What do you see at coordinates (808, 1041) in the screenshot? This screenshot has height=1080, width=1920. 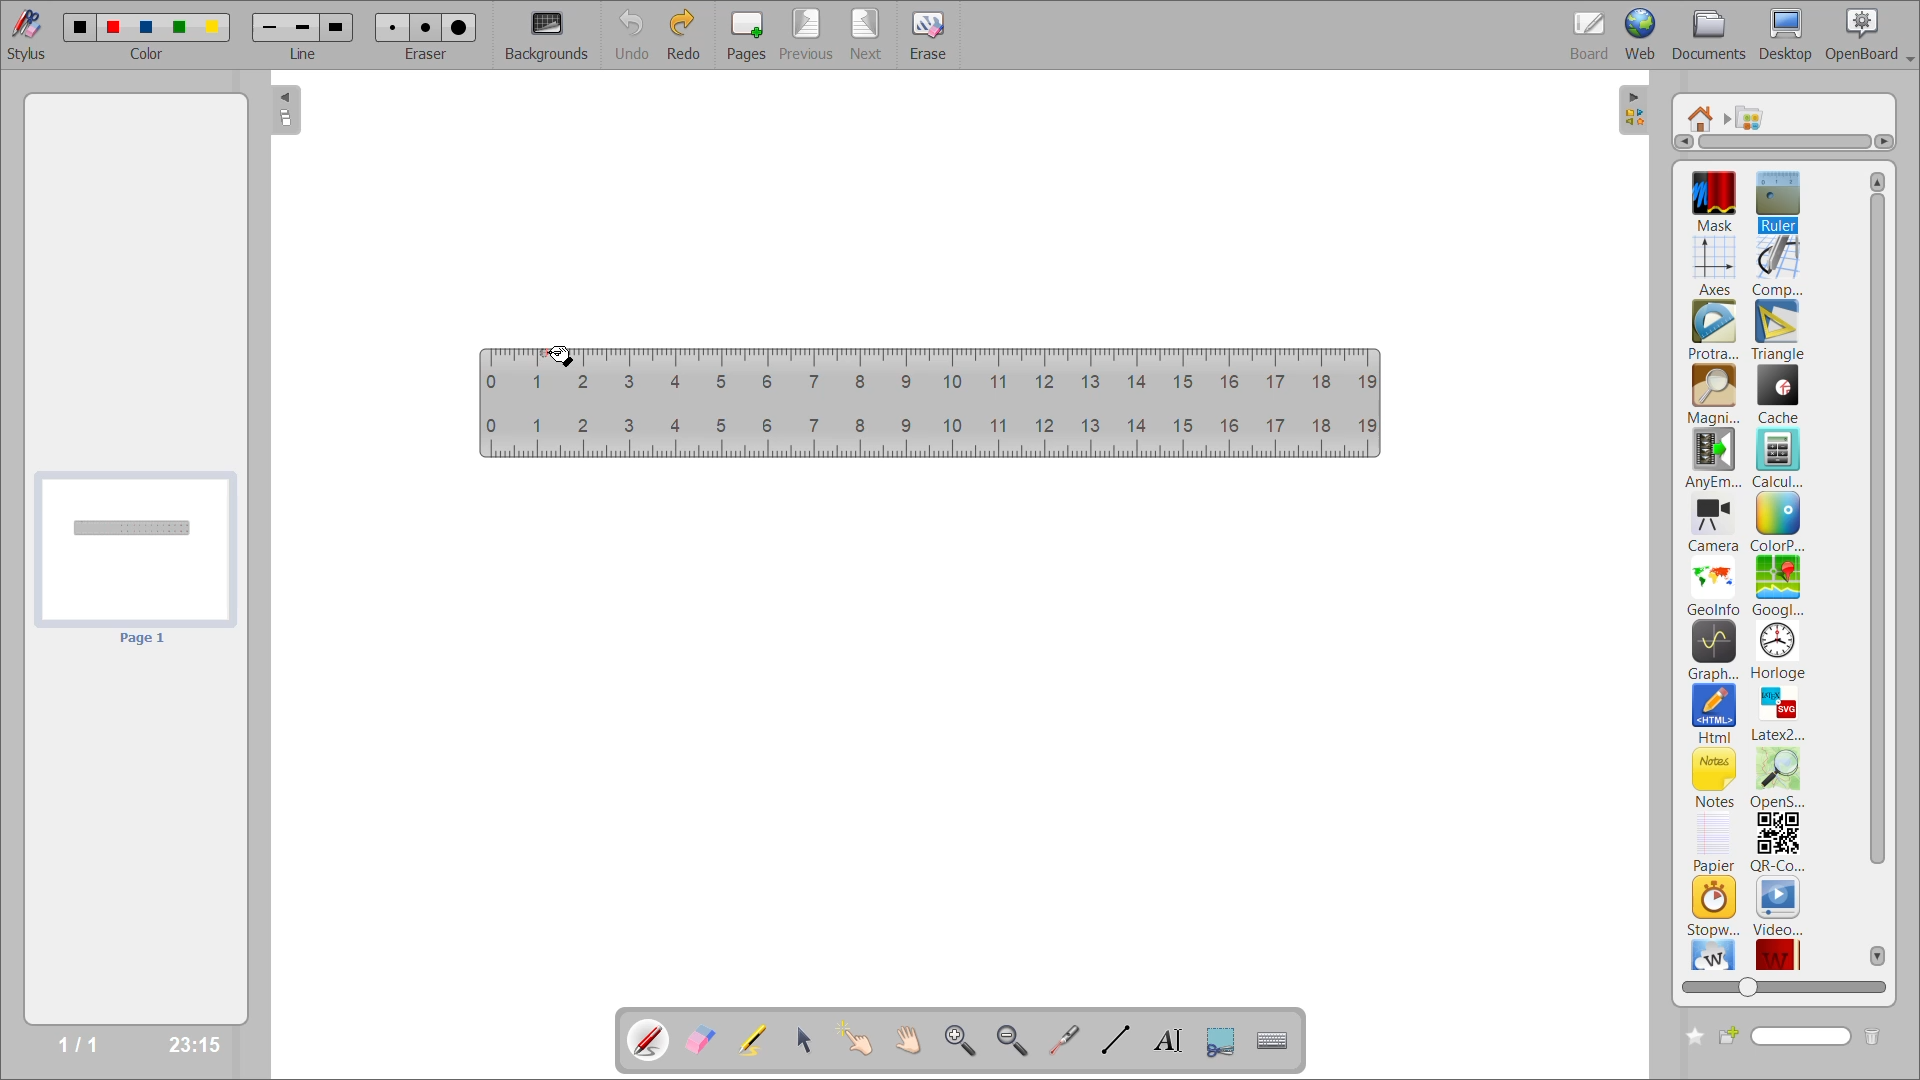 I see `select and modify objects` at bounding box center [808, 1041].